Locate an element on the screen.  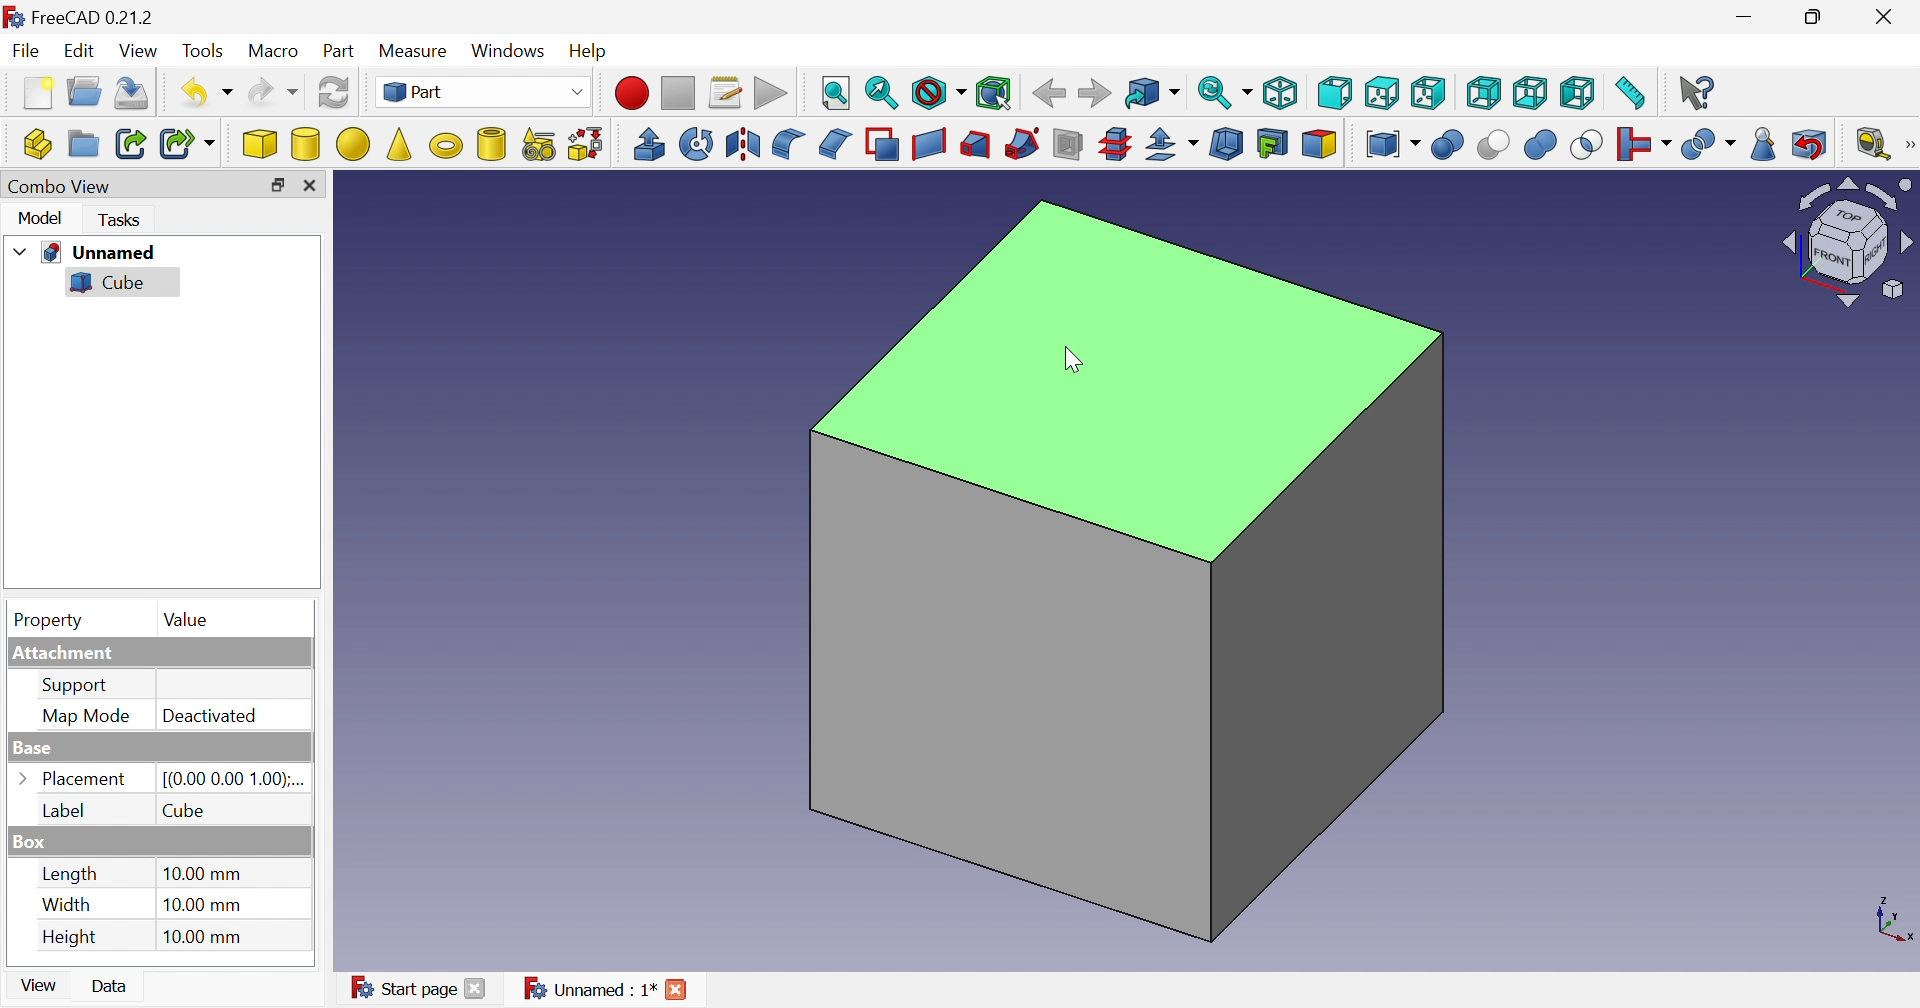
Close is located at coordinates (474, 991).